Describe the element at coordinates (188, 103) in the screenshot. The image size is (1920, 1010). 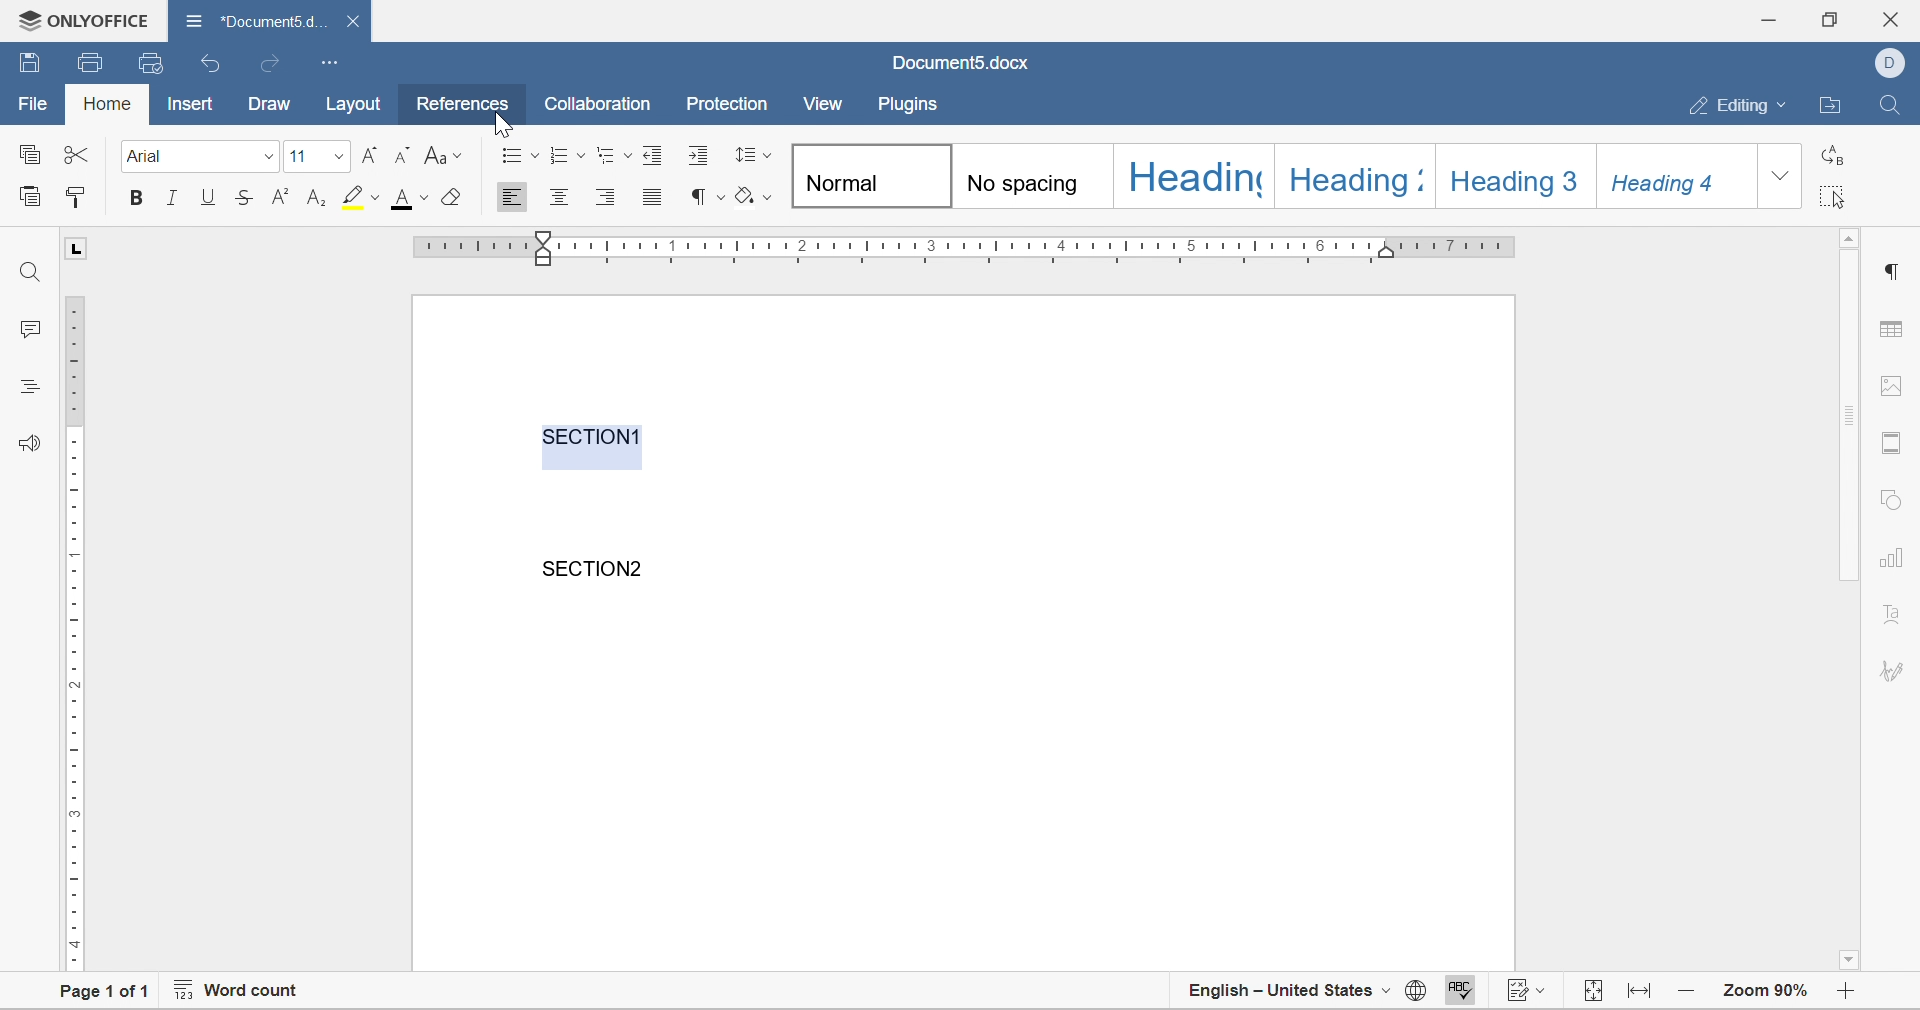
I see `insert` at that location.